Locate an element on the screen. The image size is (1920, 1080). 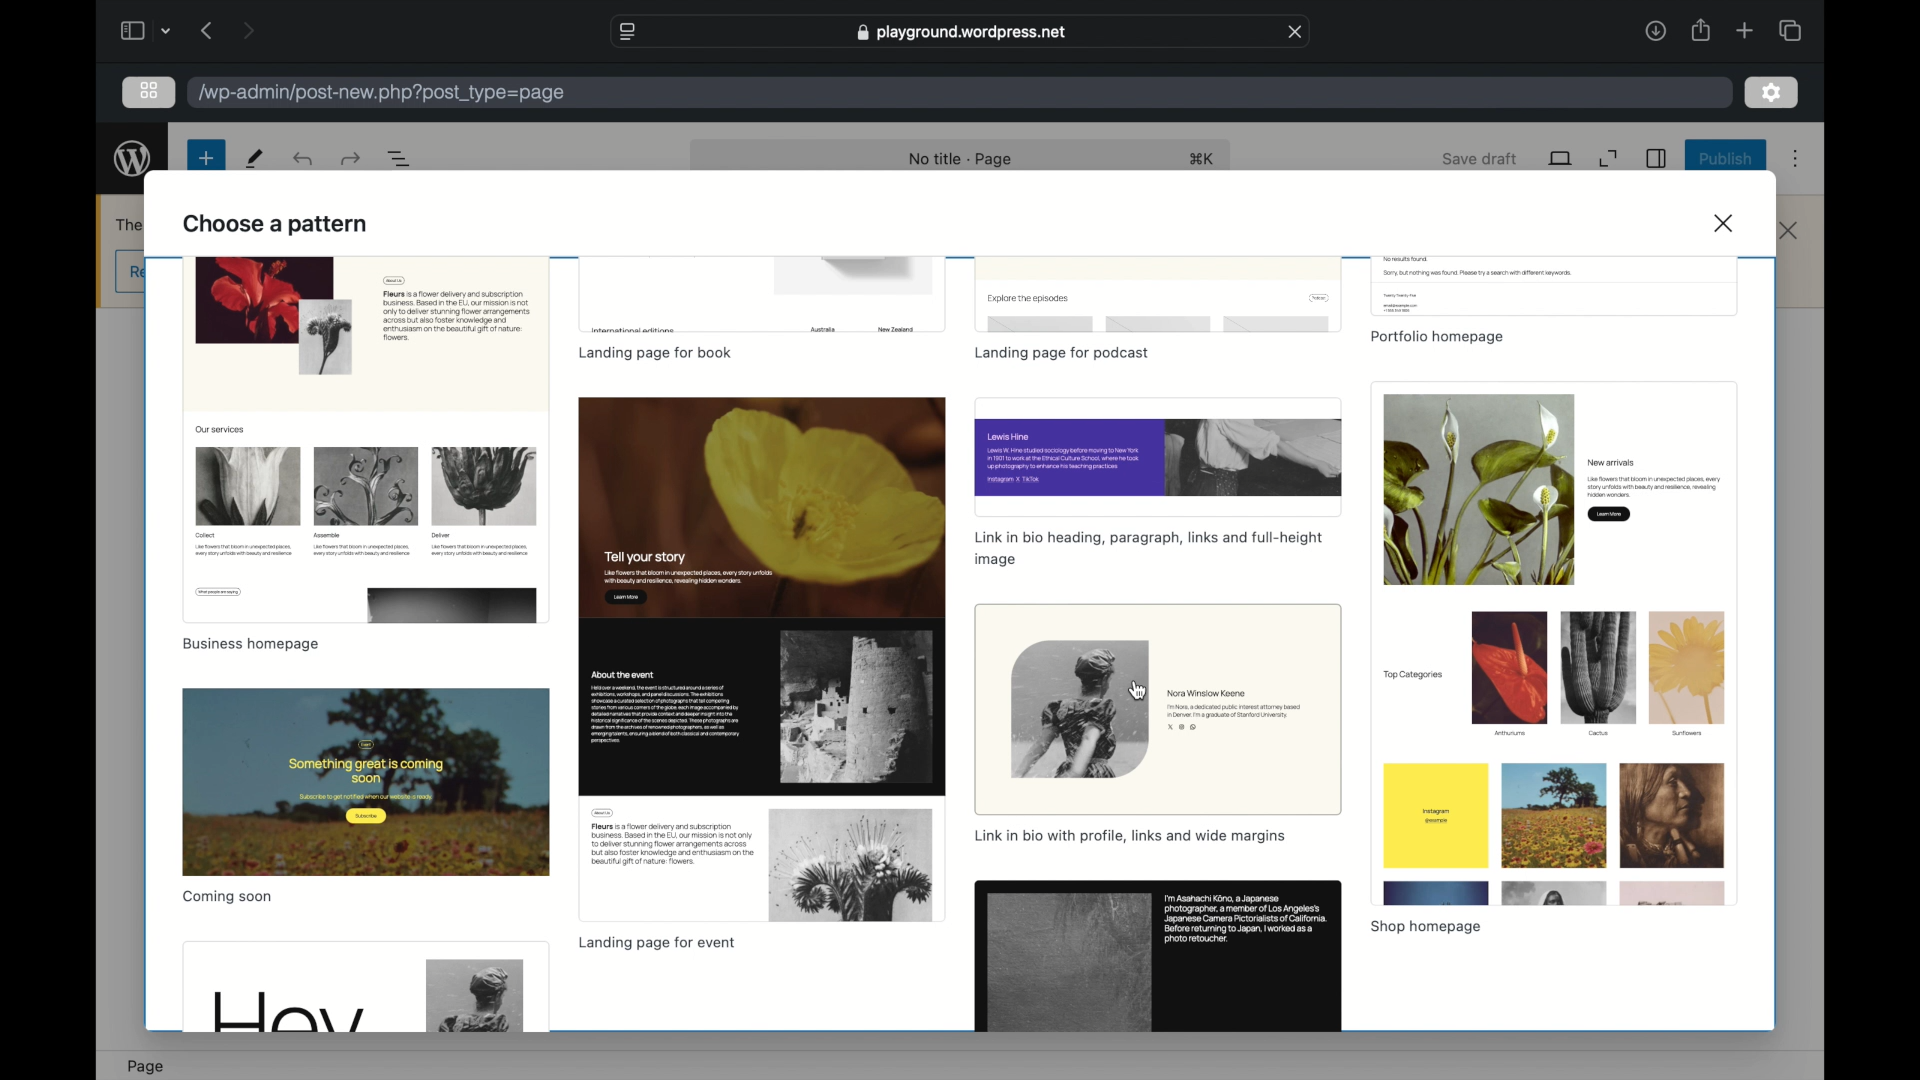
choose a pattern is located at coordinates (278, 222).